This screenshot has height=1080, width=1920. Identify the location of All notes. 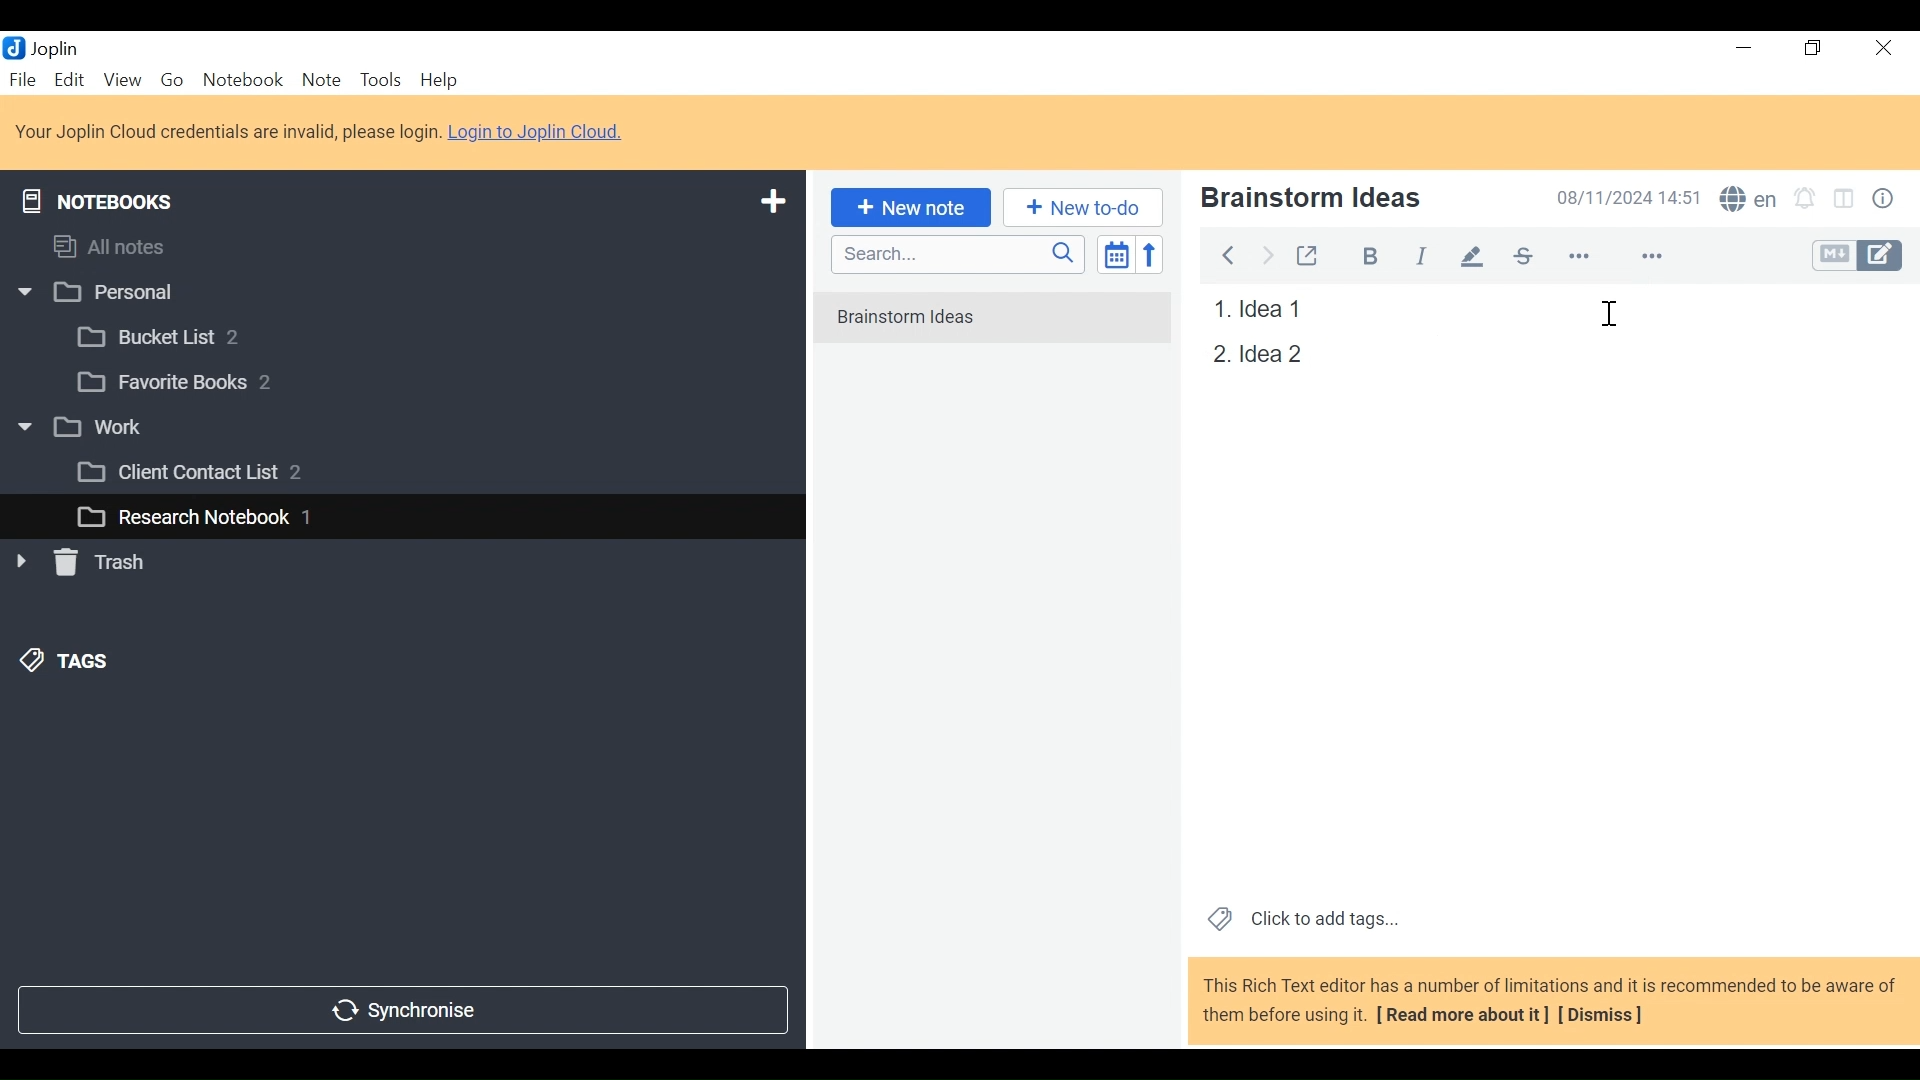
(128, 243).